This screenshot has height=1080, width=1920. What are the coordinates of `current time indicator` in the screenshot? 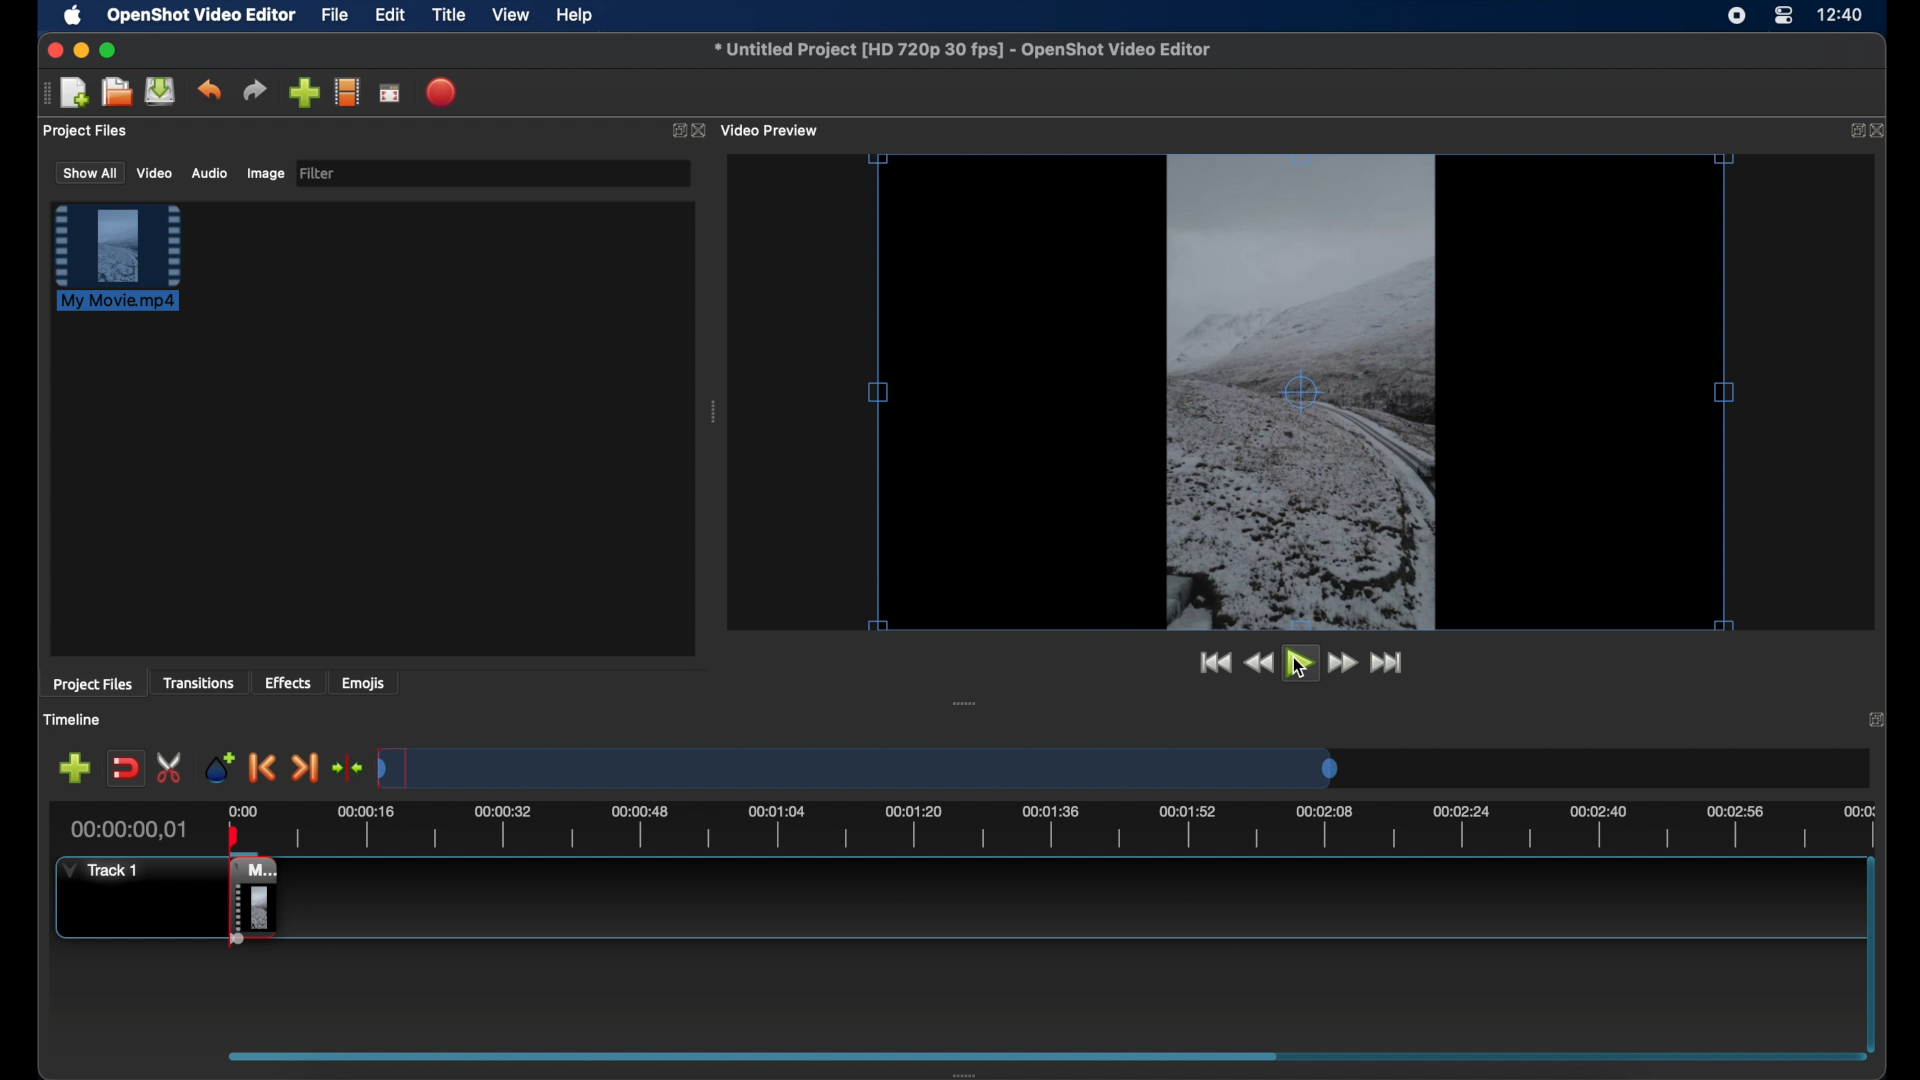 It's located at (130, 830).